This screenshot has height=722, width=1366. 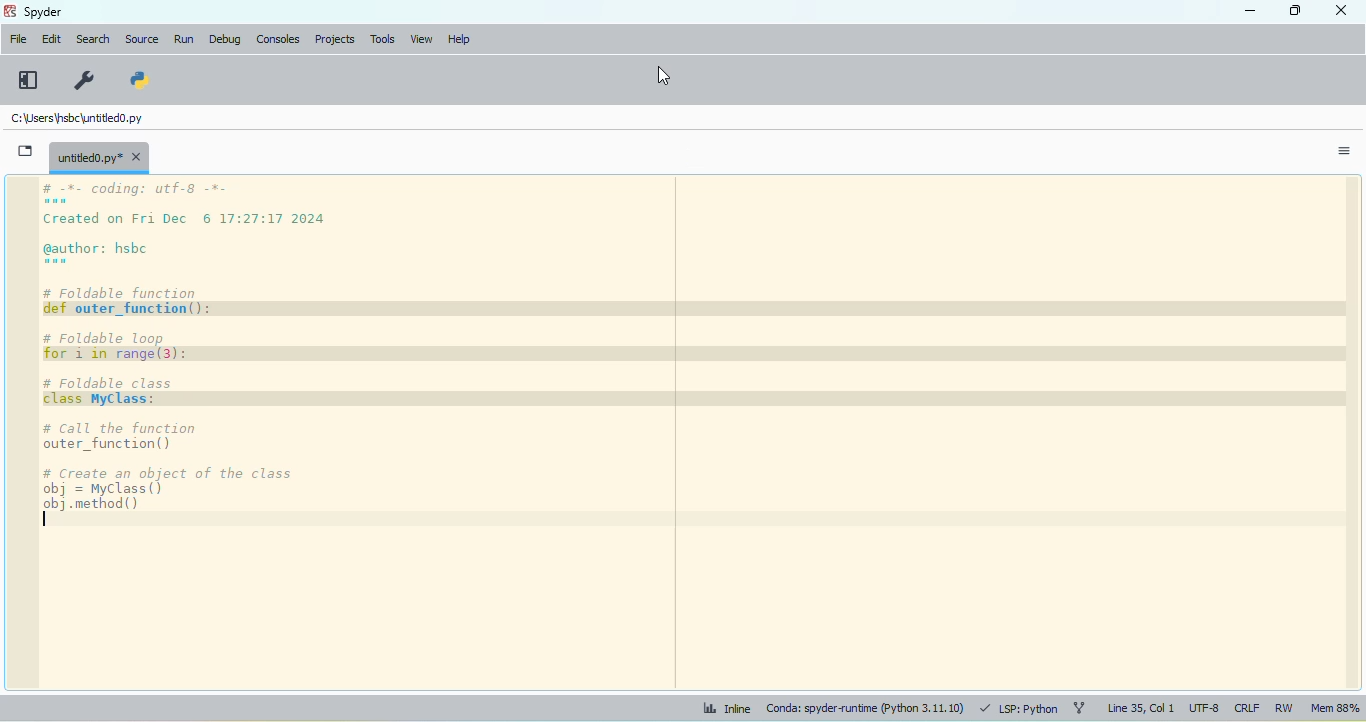 What do you see at coordinates (276, 39) in the screenshot?
I see `consoles` at bounding box center [276, 39].